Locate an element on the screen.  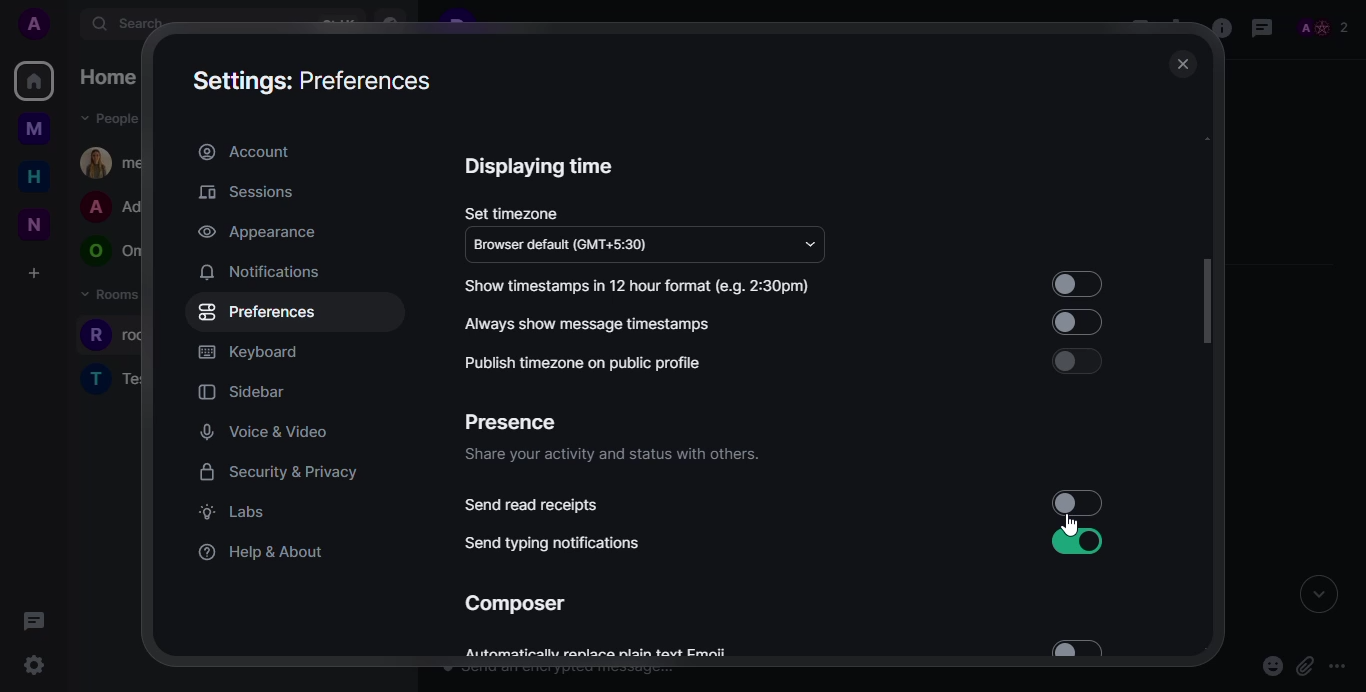
settings is located at coordinates (37, 663).